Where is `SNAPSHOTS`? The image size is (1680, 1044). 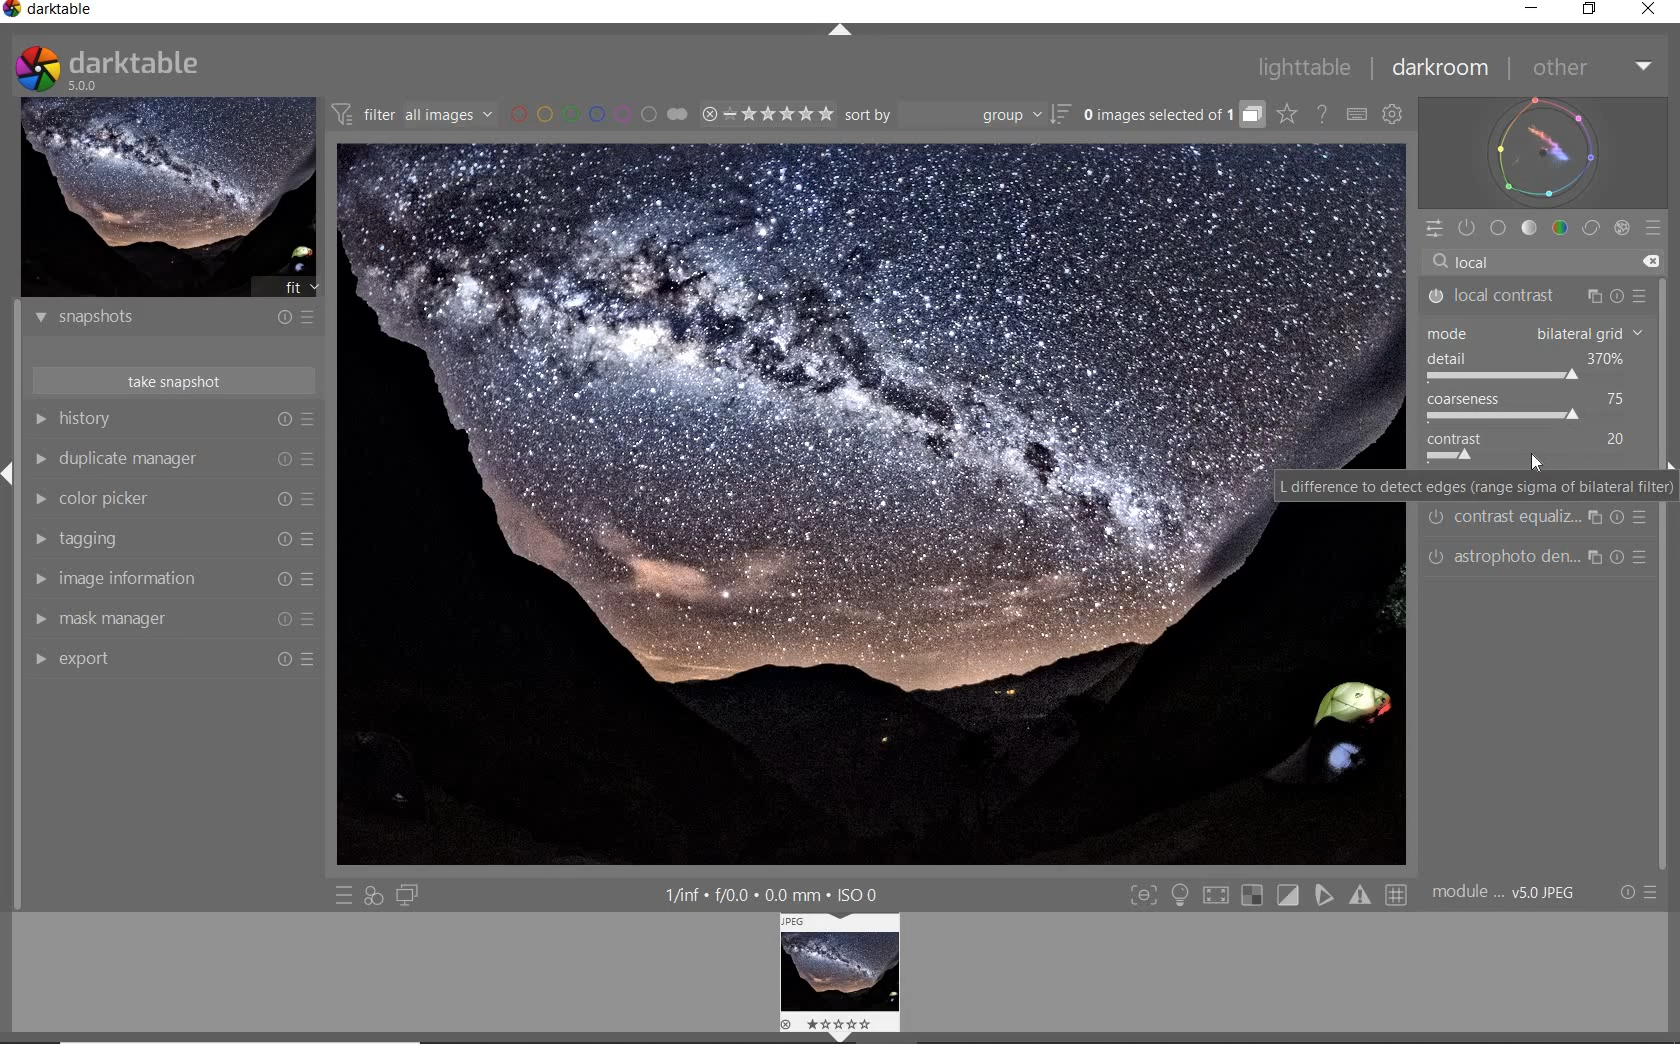
SNAPSHOTS is located at coordinates (175, 318).